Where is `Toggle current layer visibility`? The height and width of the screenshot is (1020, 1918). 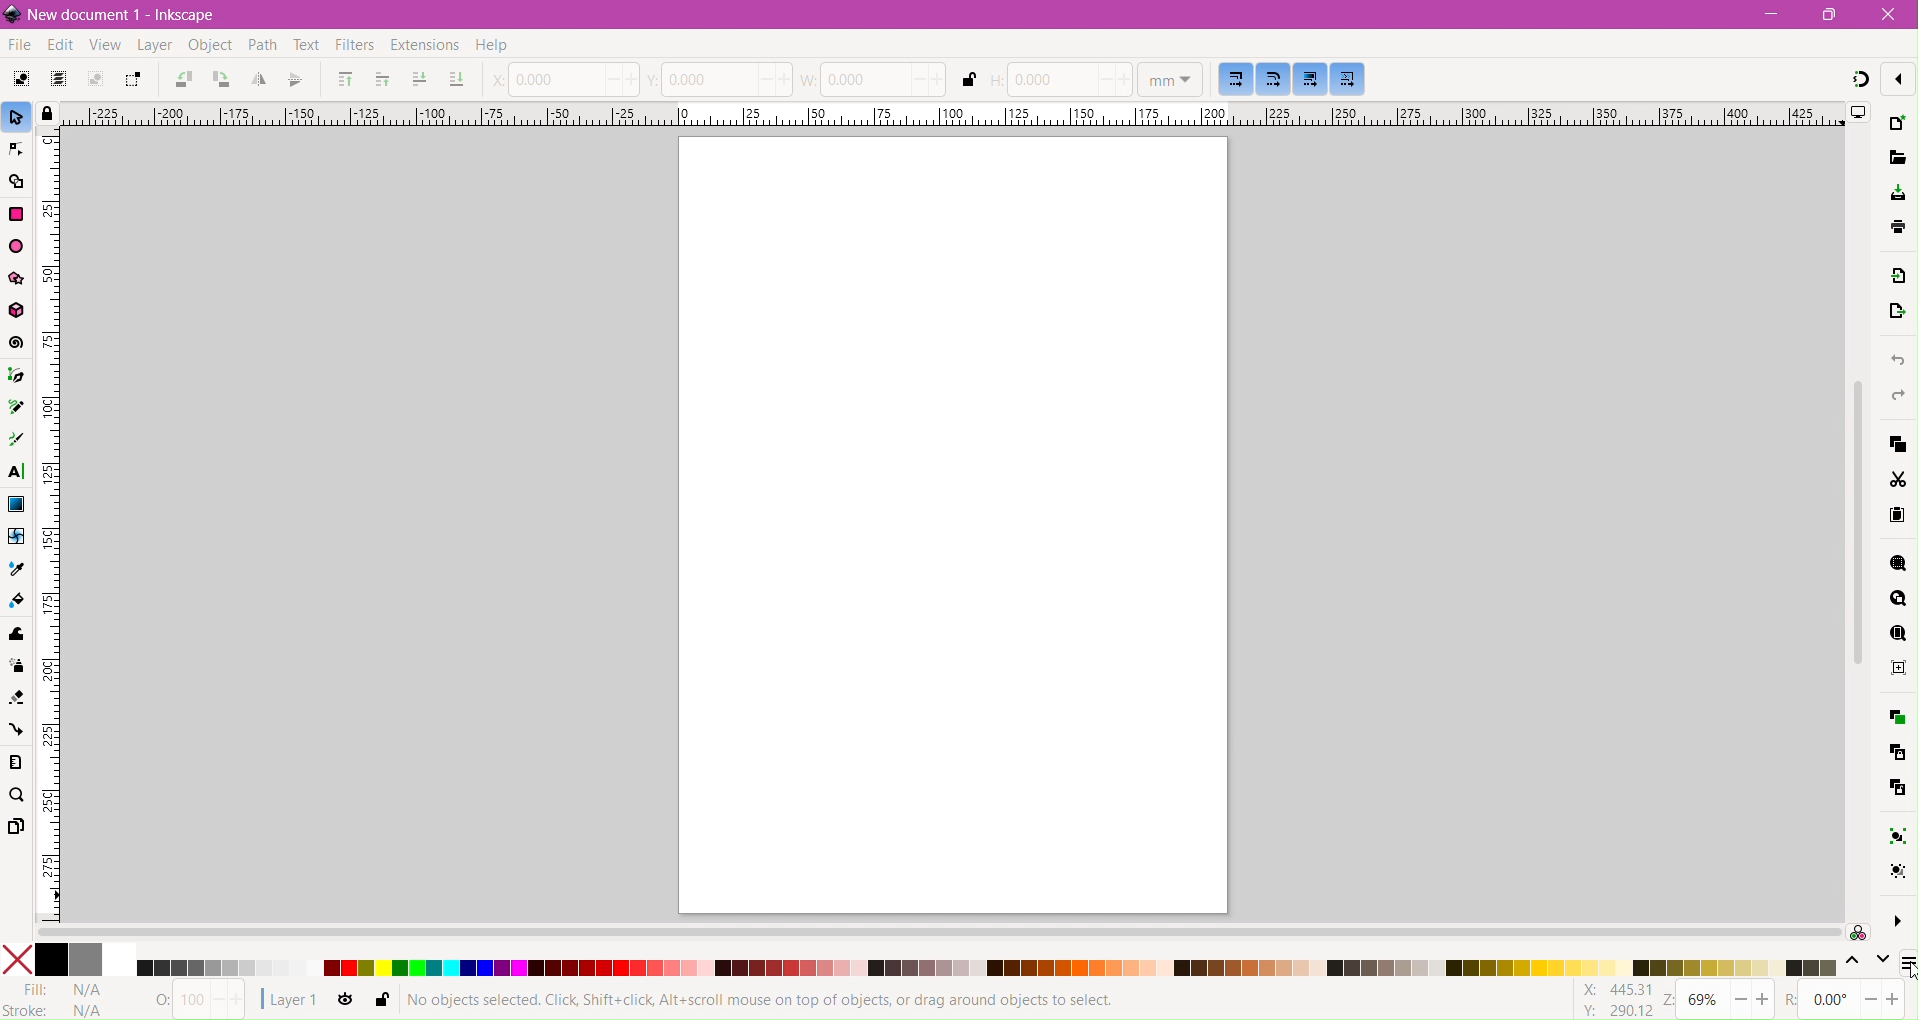 Toggle current layer visibility is located at coordinates (346, 1003).